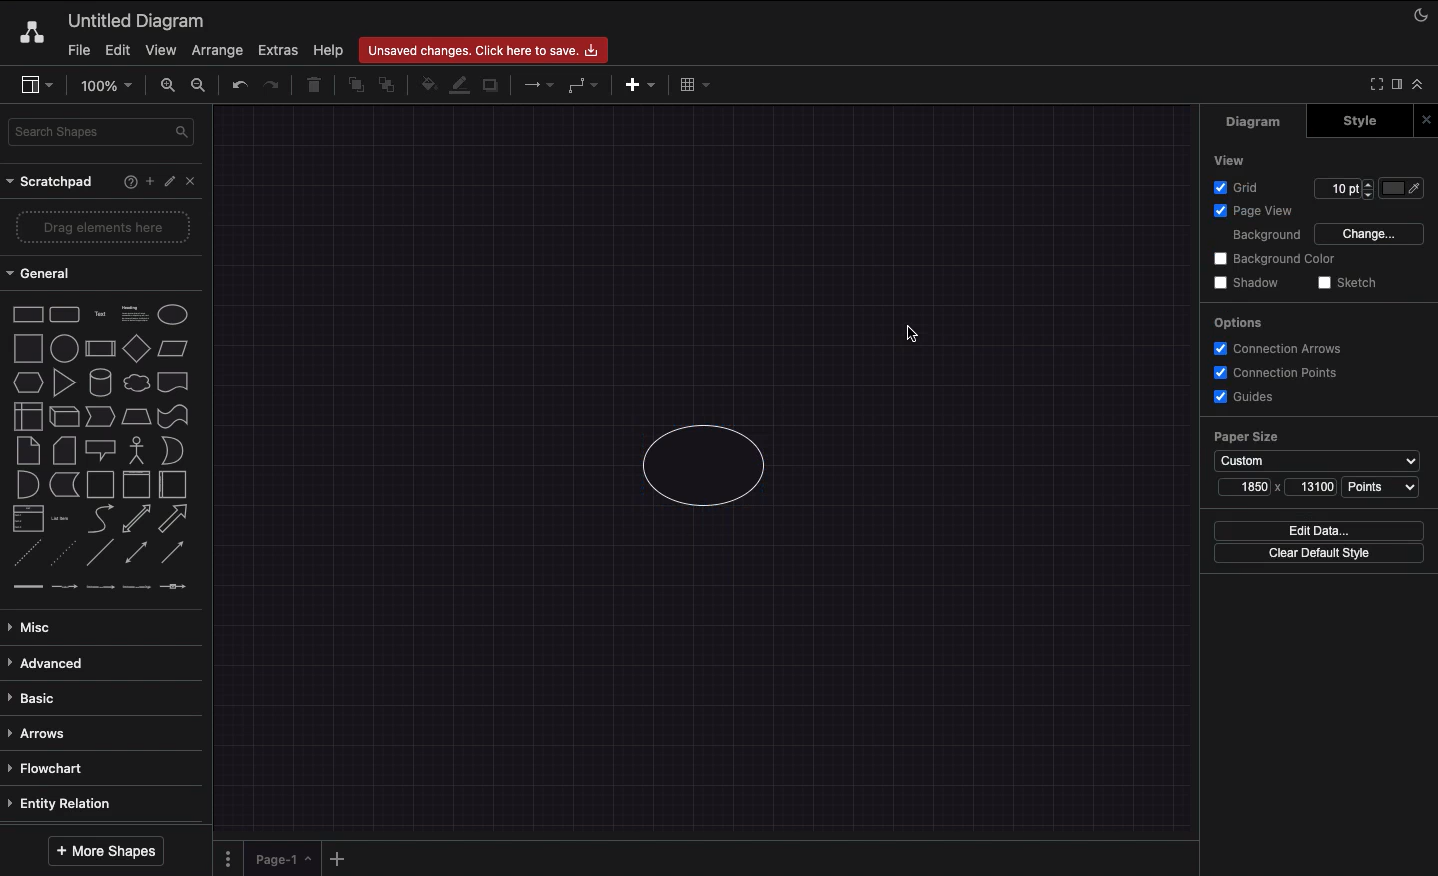 The width and height of the screenshot is (1438, 876). I want to click on View, so click(161, 47).